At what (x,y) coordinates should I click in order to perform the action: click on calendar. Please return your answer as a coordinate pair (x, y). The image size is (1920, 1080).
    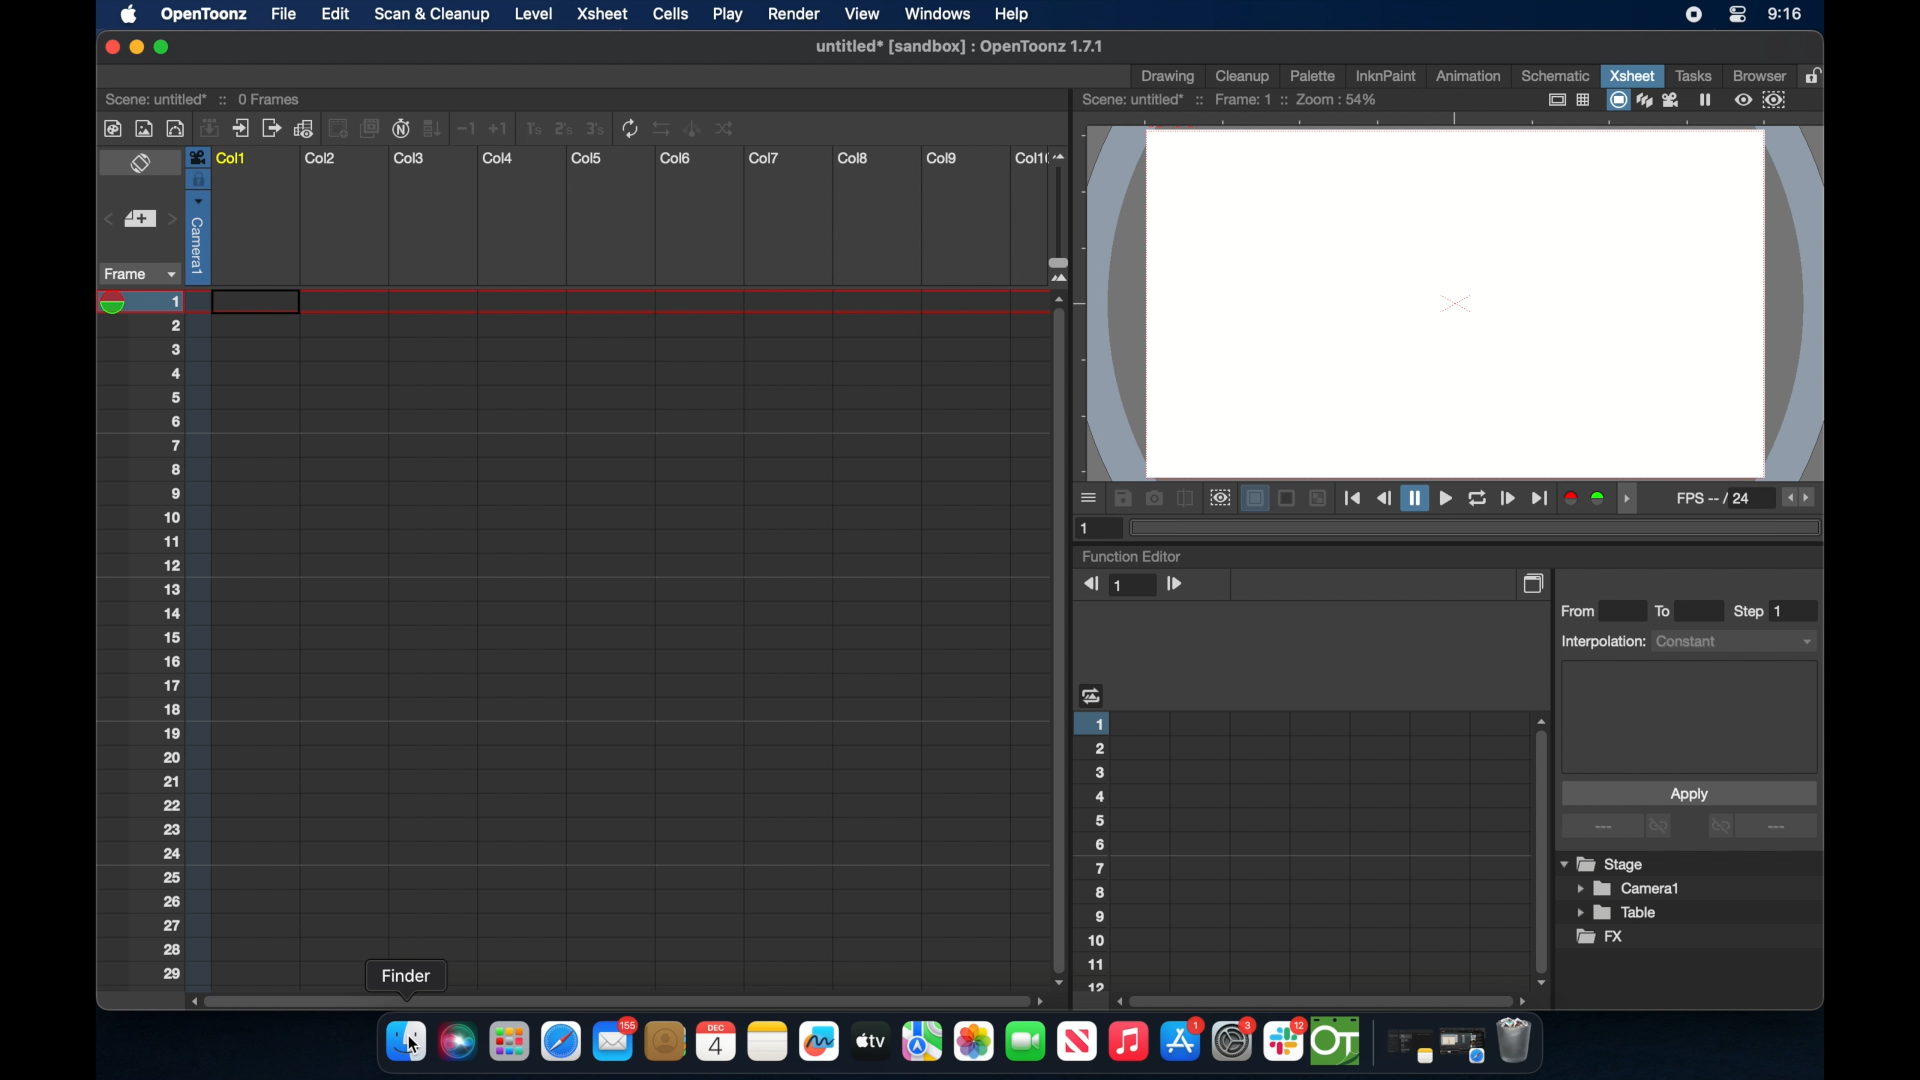
    Looking at the image, I should click on (715, 1041).